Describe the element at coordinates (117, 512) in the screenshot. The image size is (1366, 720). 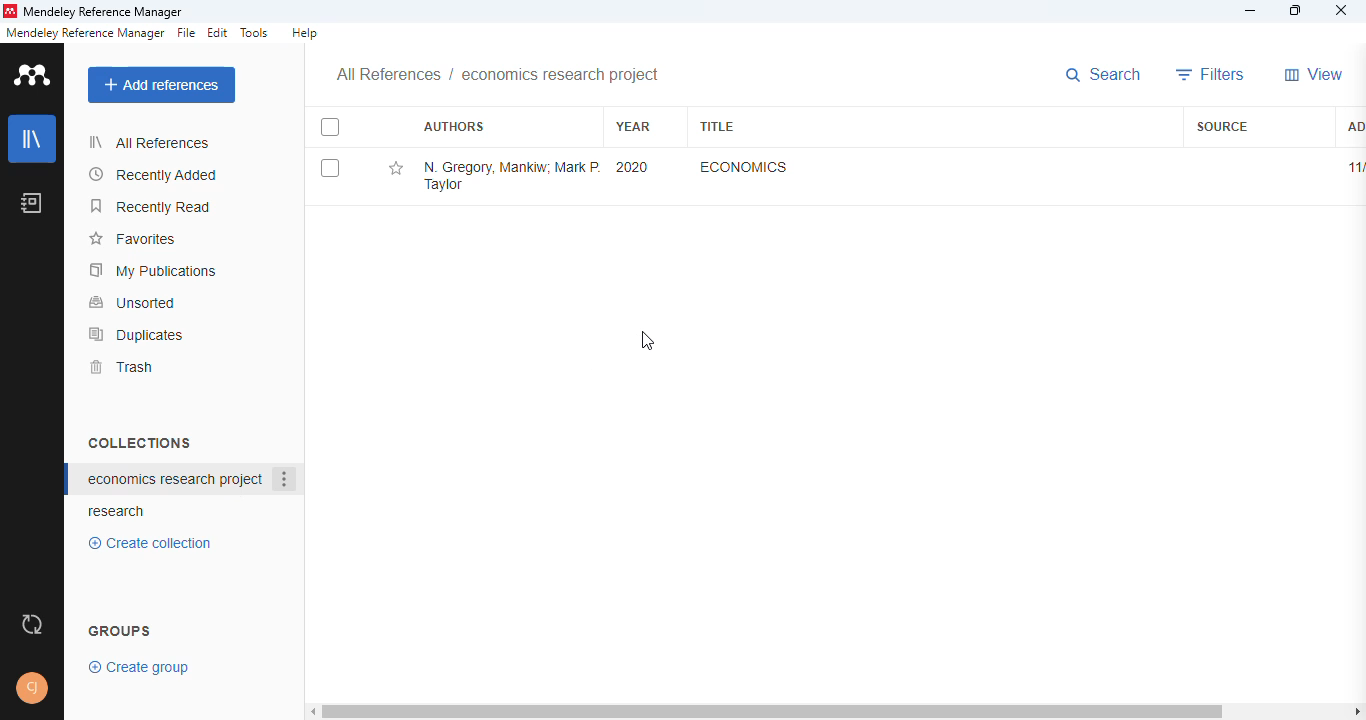
I see `research` at that location.